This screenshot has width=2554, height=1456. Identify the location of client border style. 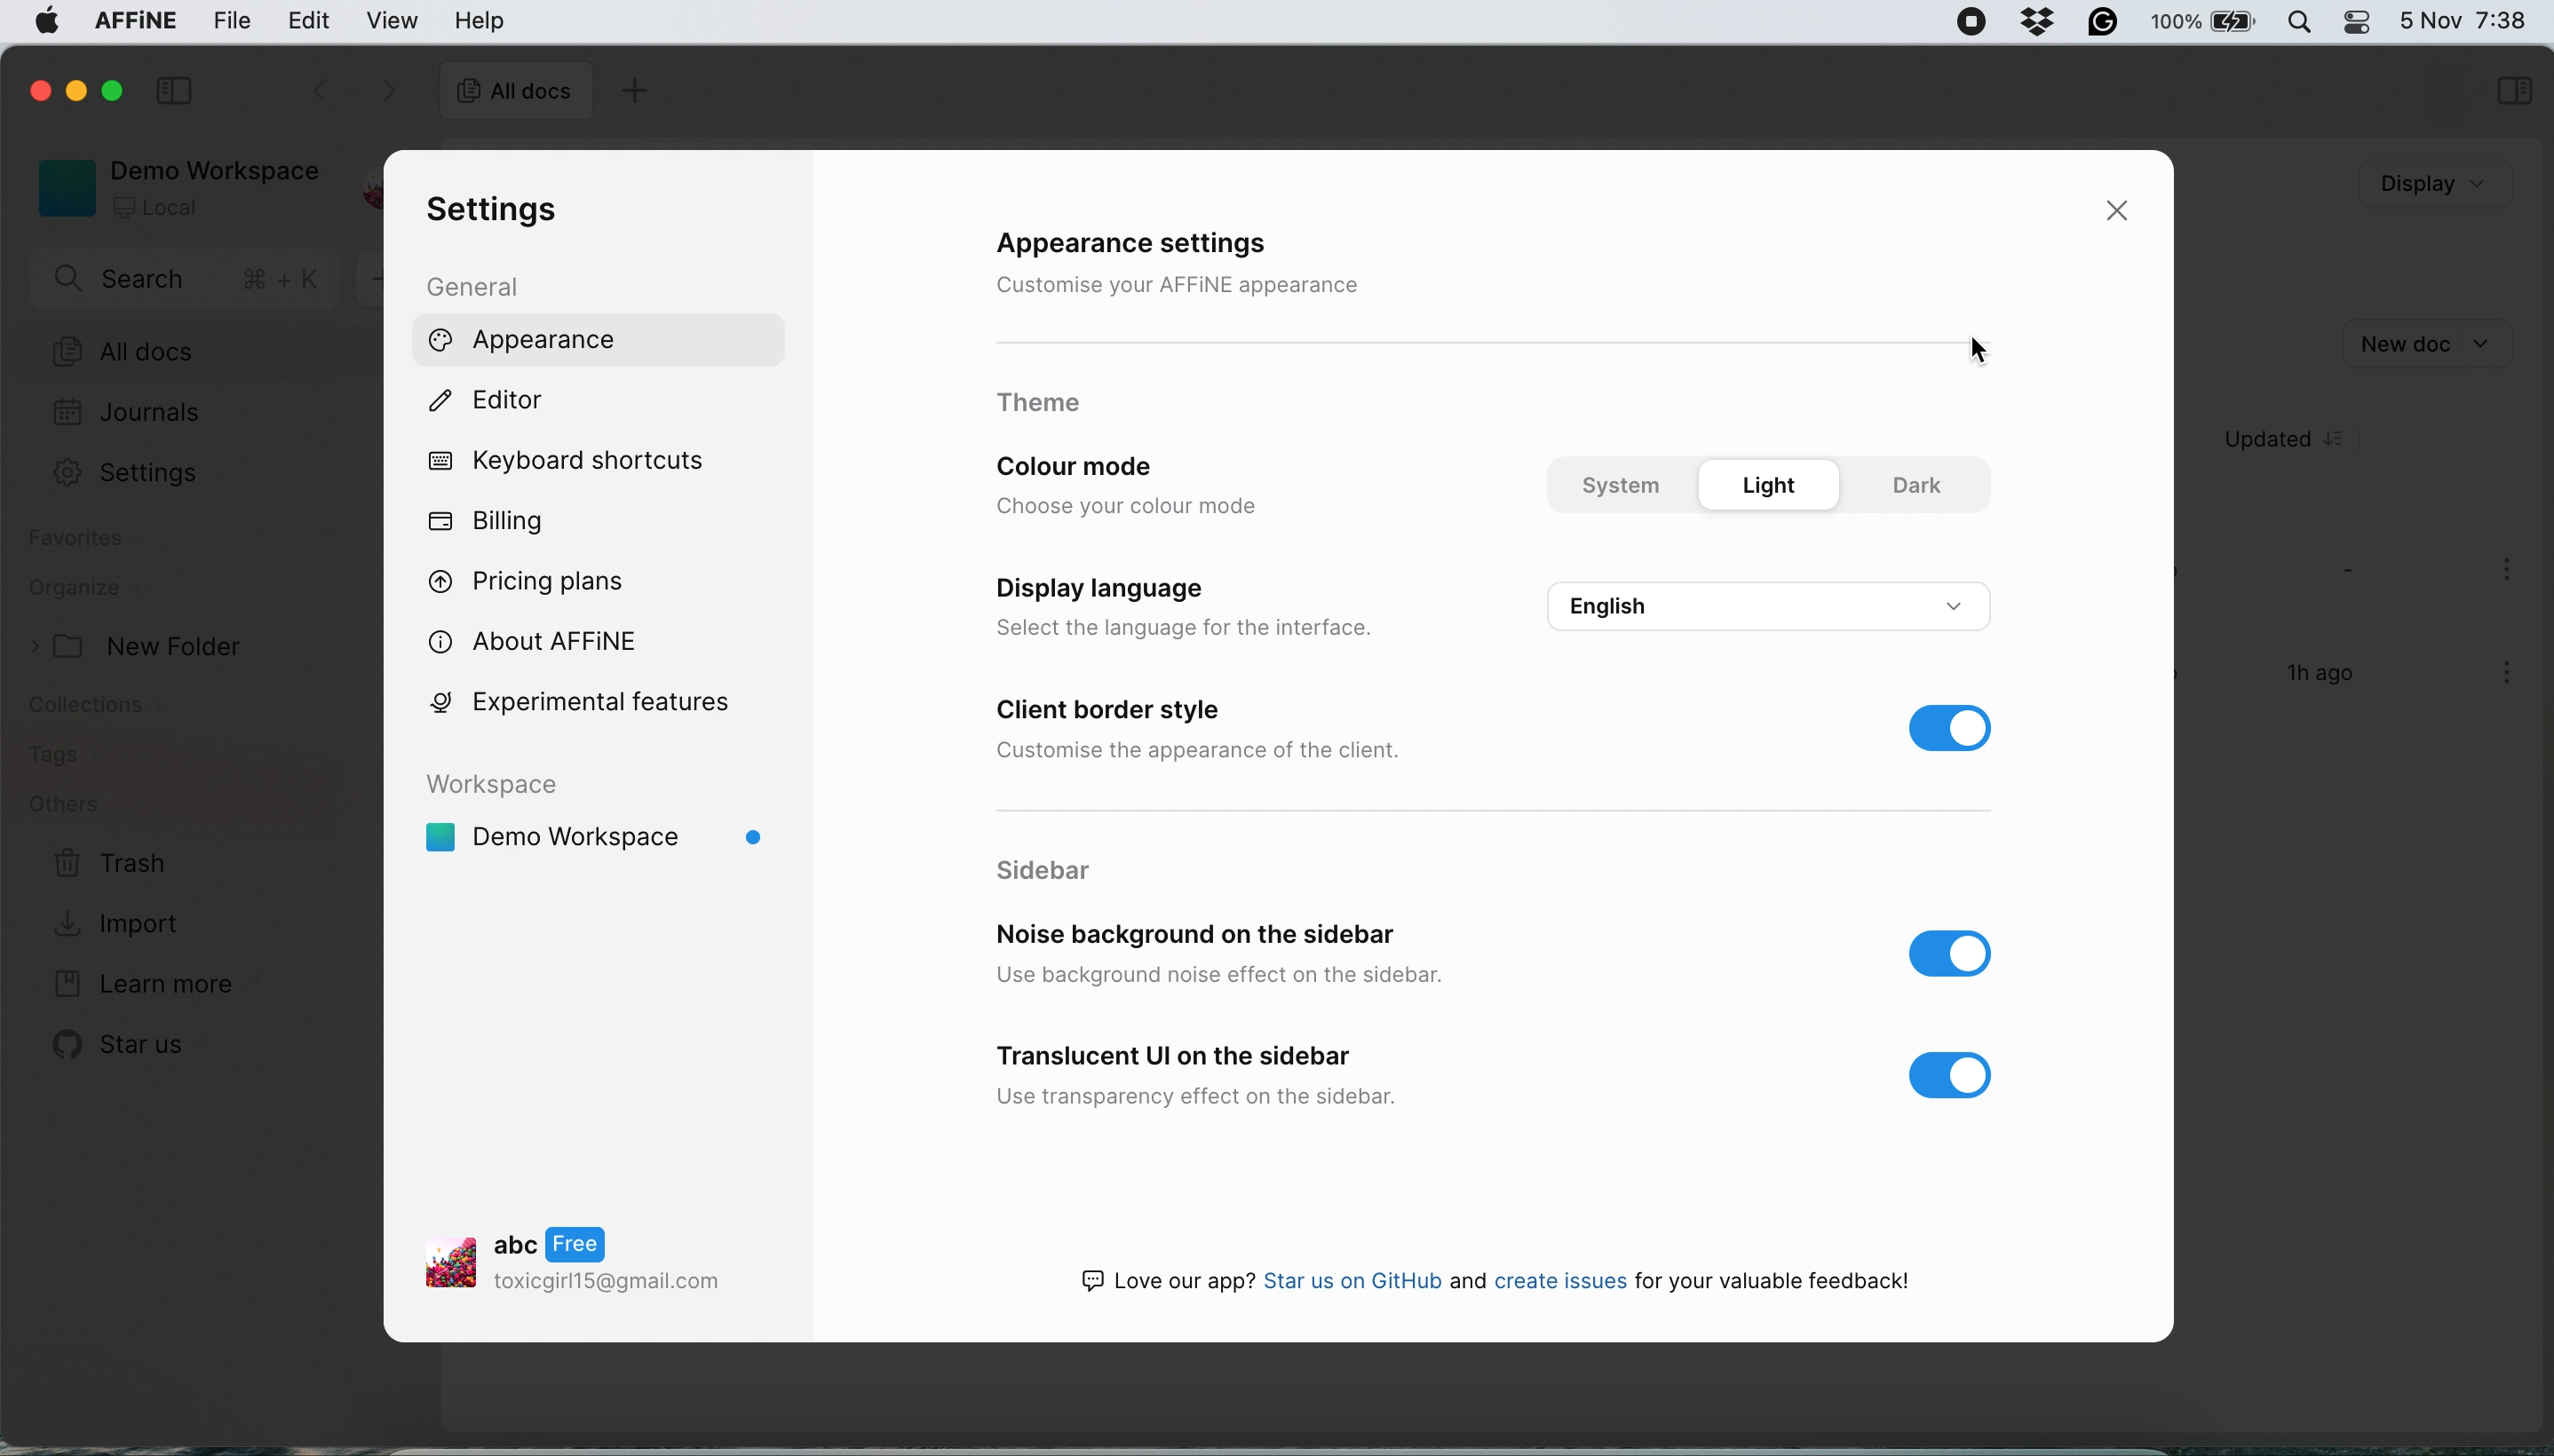
(1112, 711).